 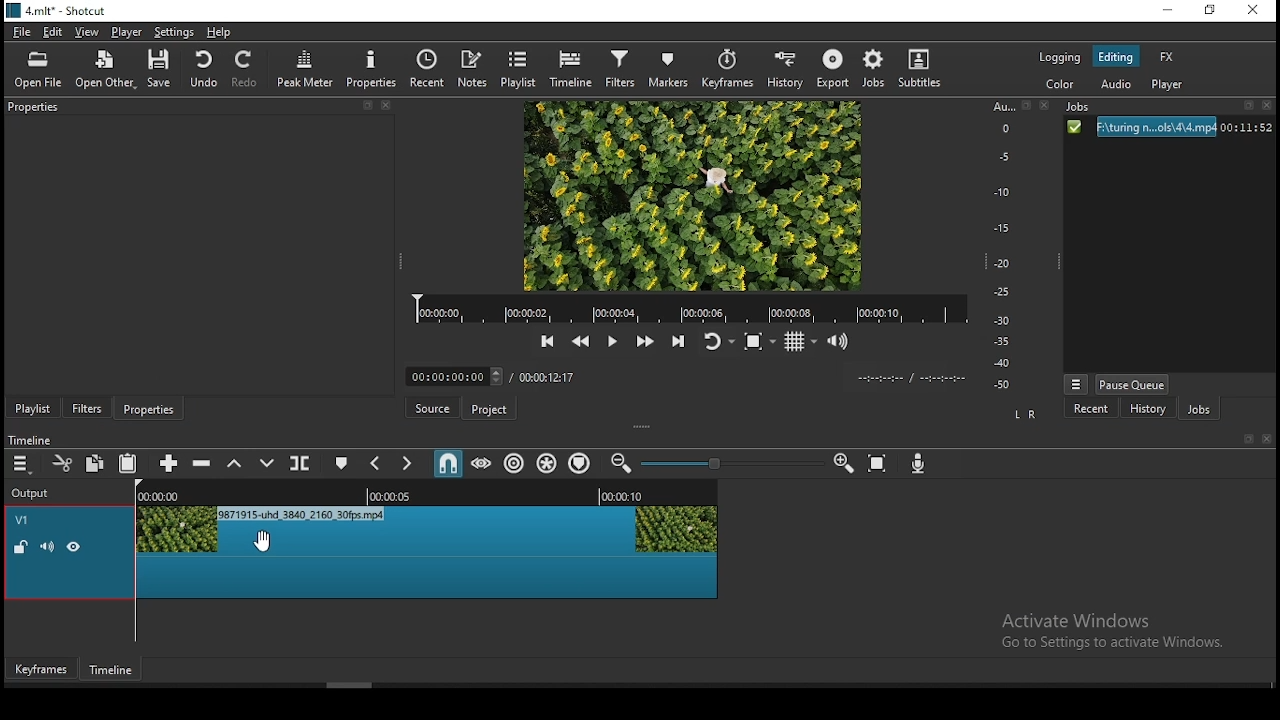 What do you see at coordinates (876, 462) in the screenshot?
I see `zoom timeline to fit` at bounding box center [876, 462].